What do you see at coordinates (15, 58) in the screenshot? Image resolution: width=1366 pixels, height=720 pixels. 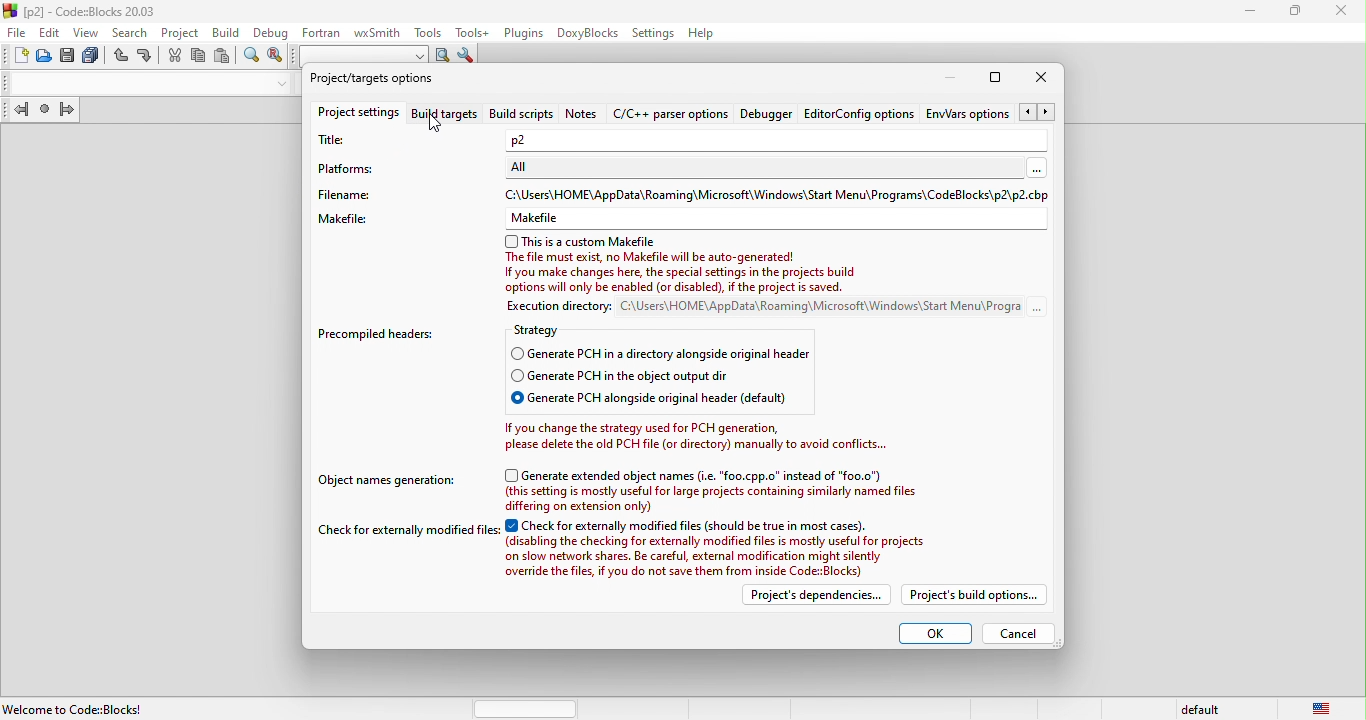 I see `new` at bounding box center [15, 58].